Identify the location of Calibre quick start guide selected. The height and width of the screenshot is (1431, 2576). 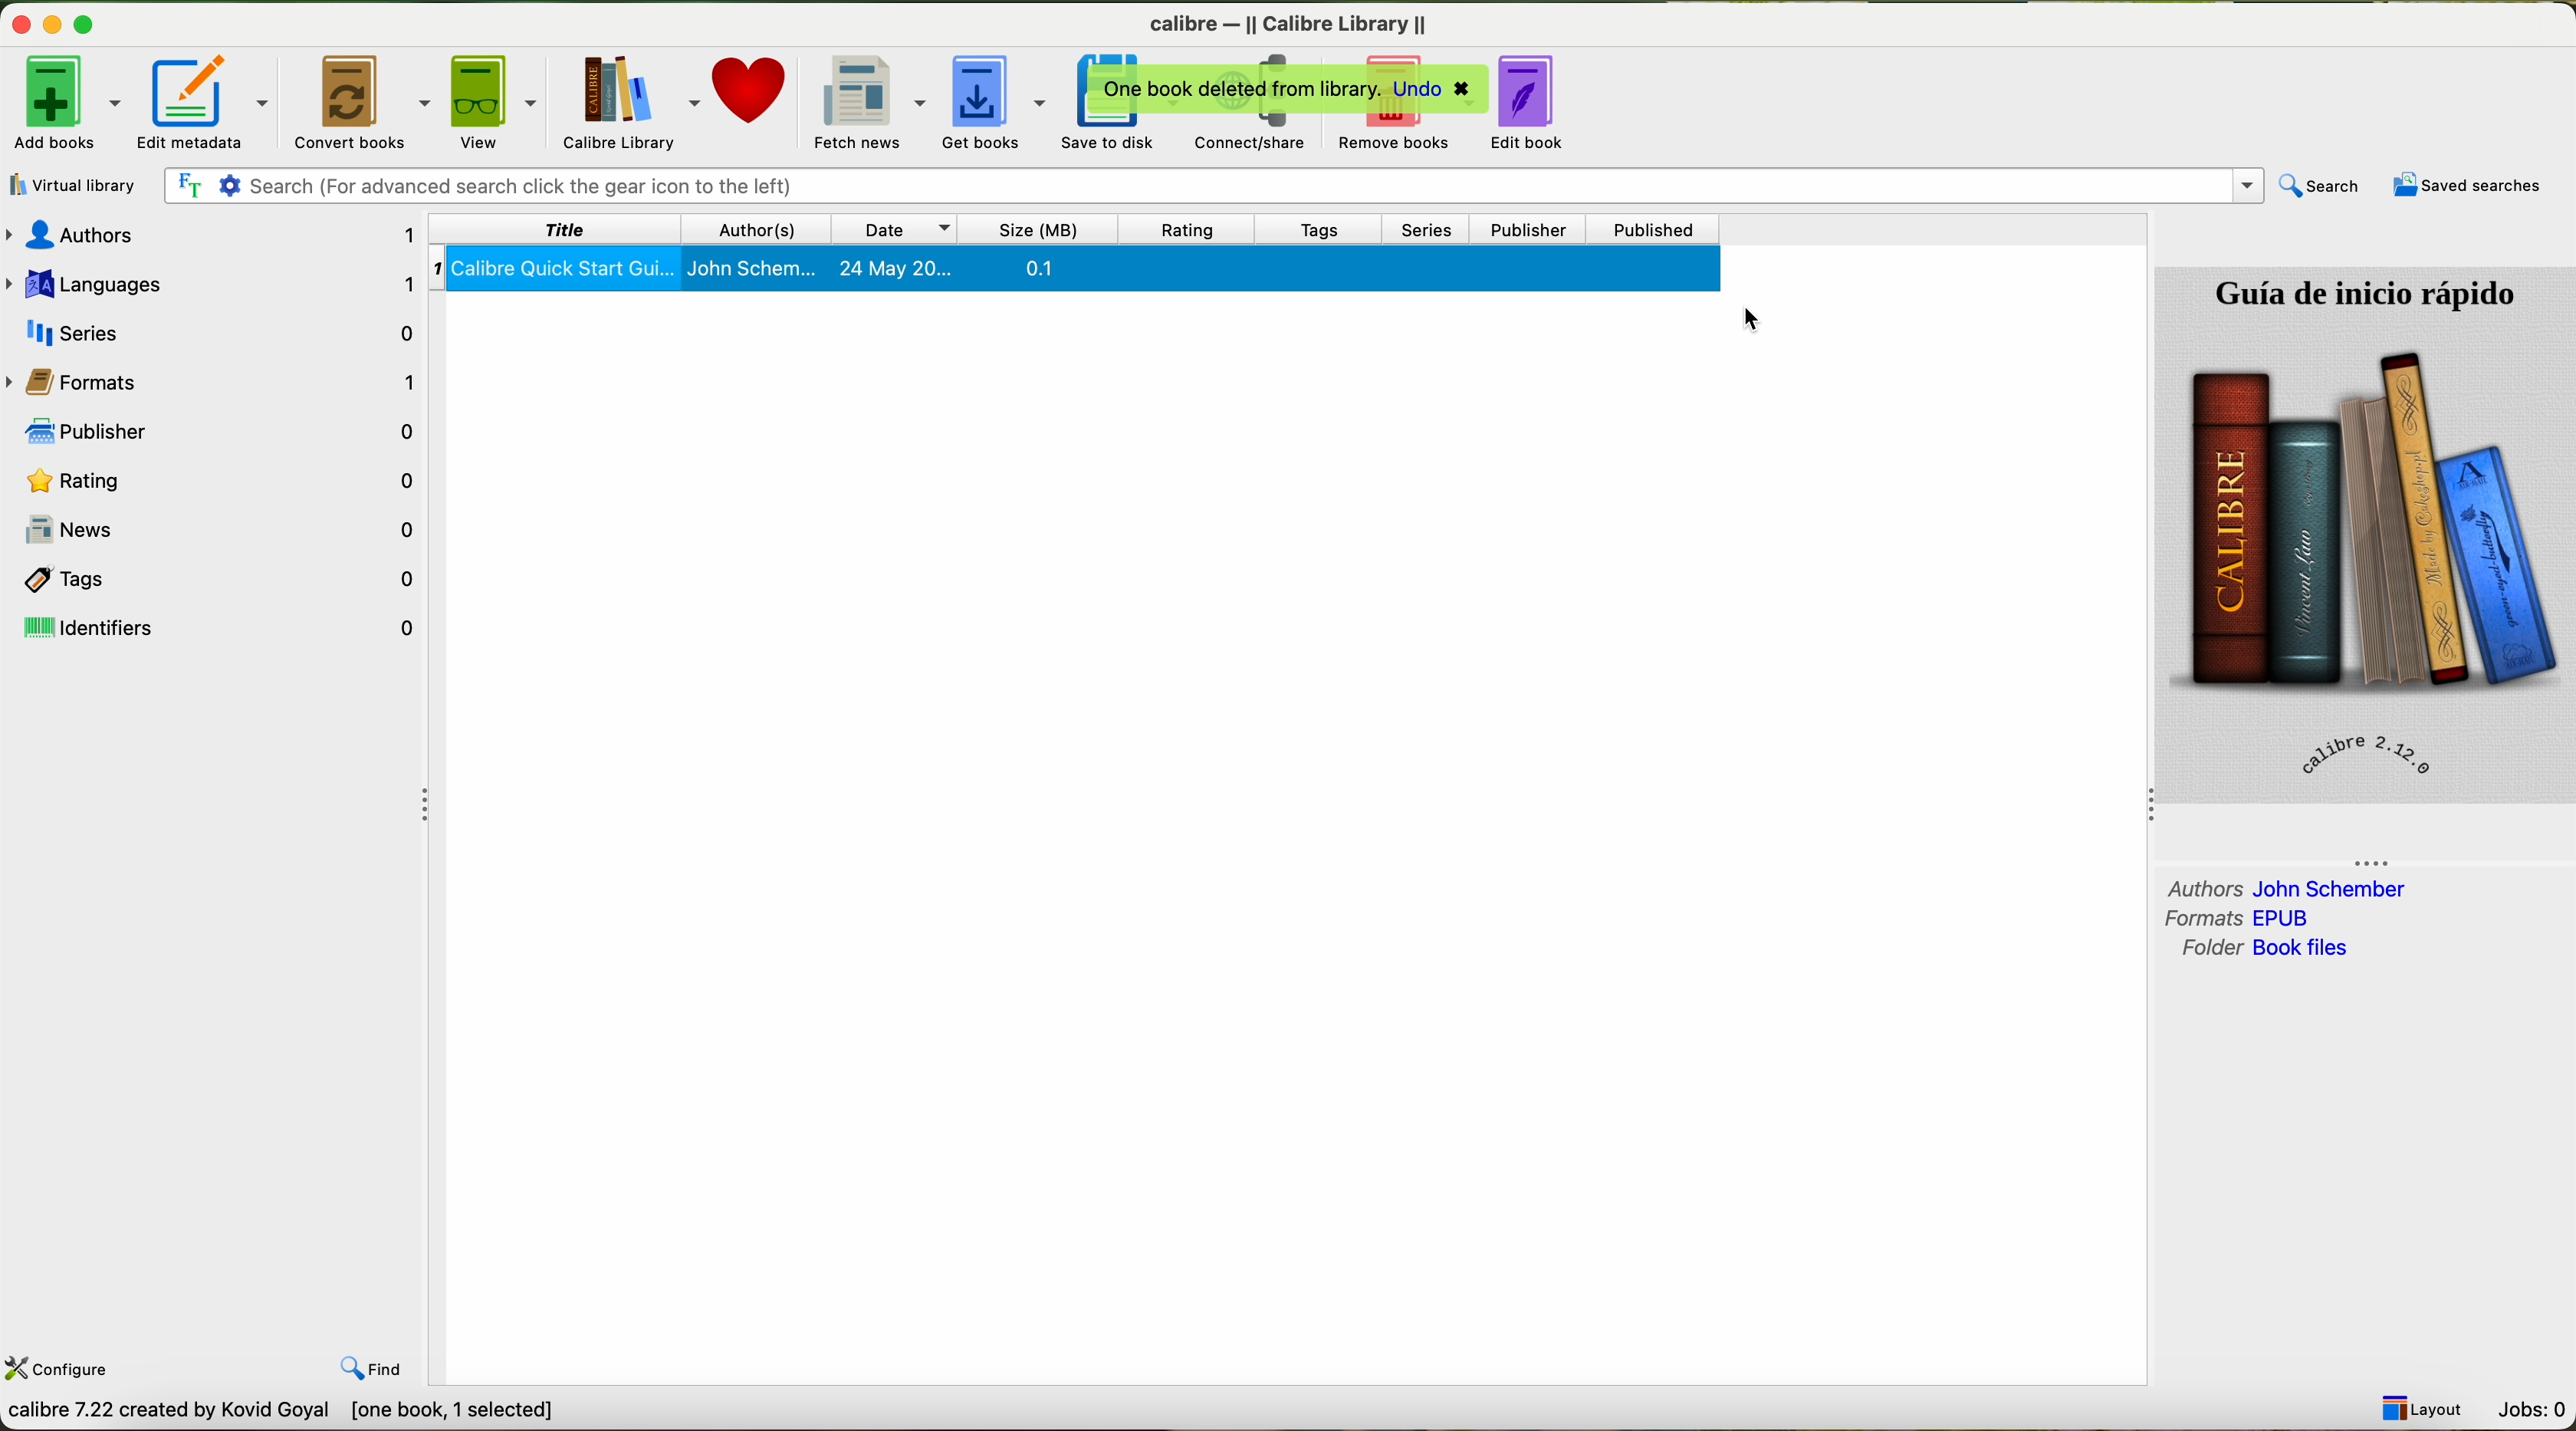
(1077, 269).